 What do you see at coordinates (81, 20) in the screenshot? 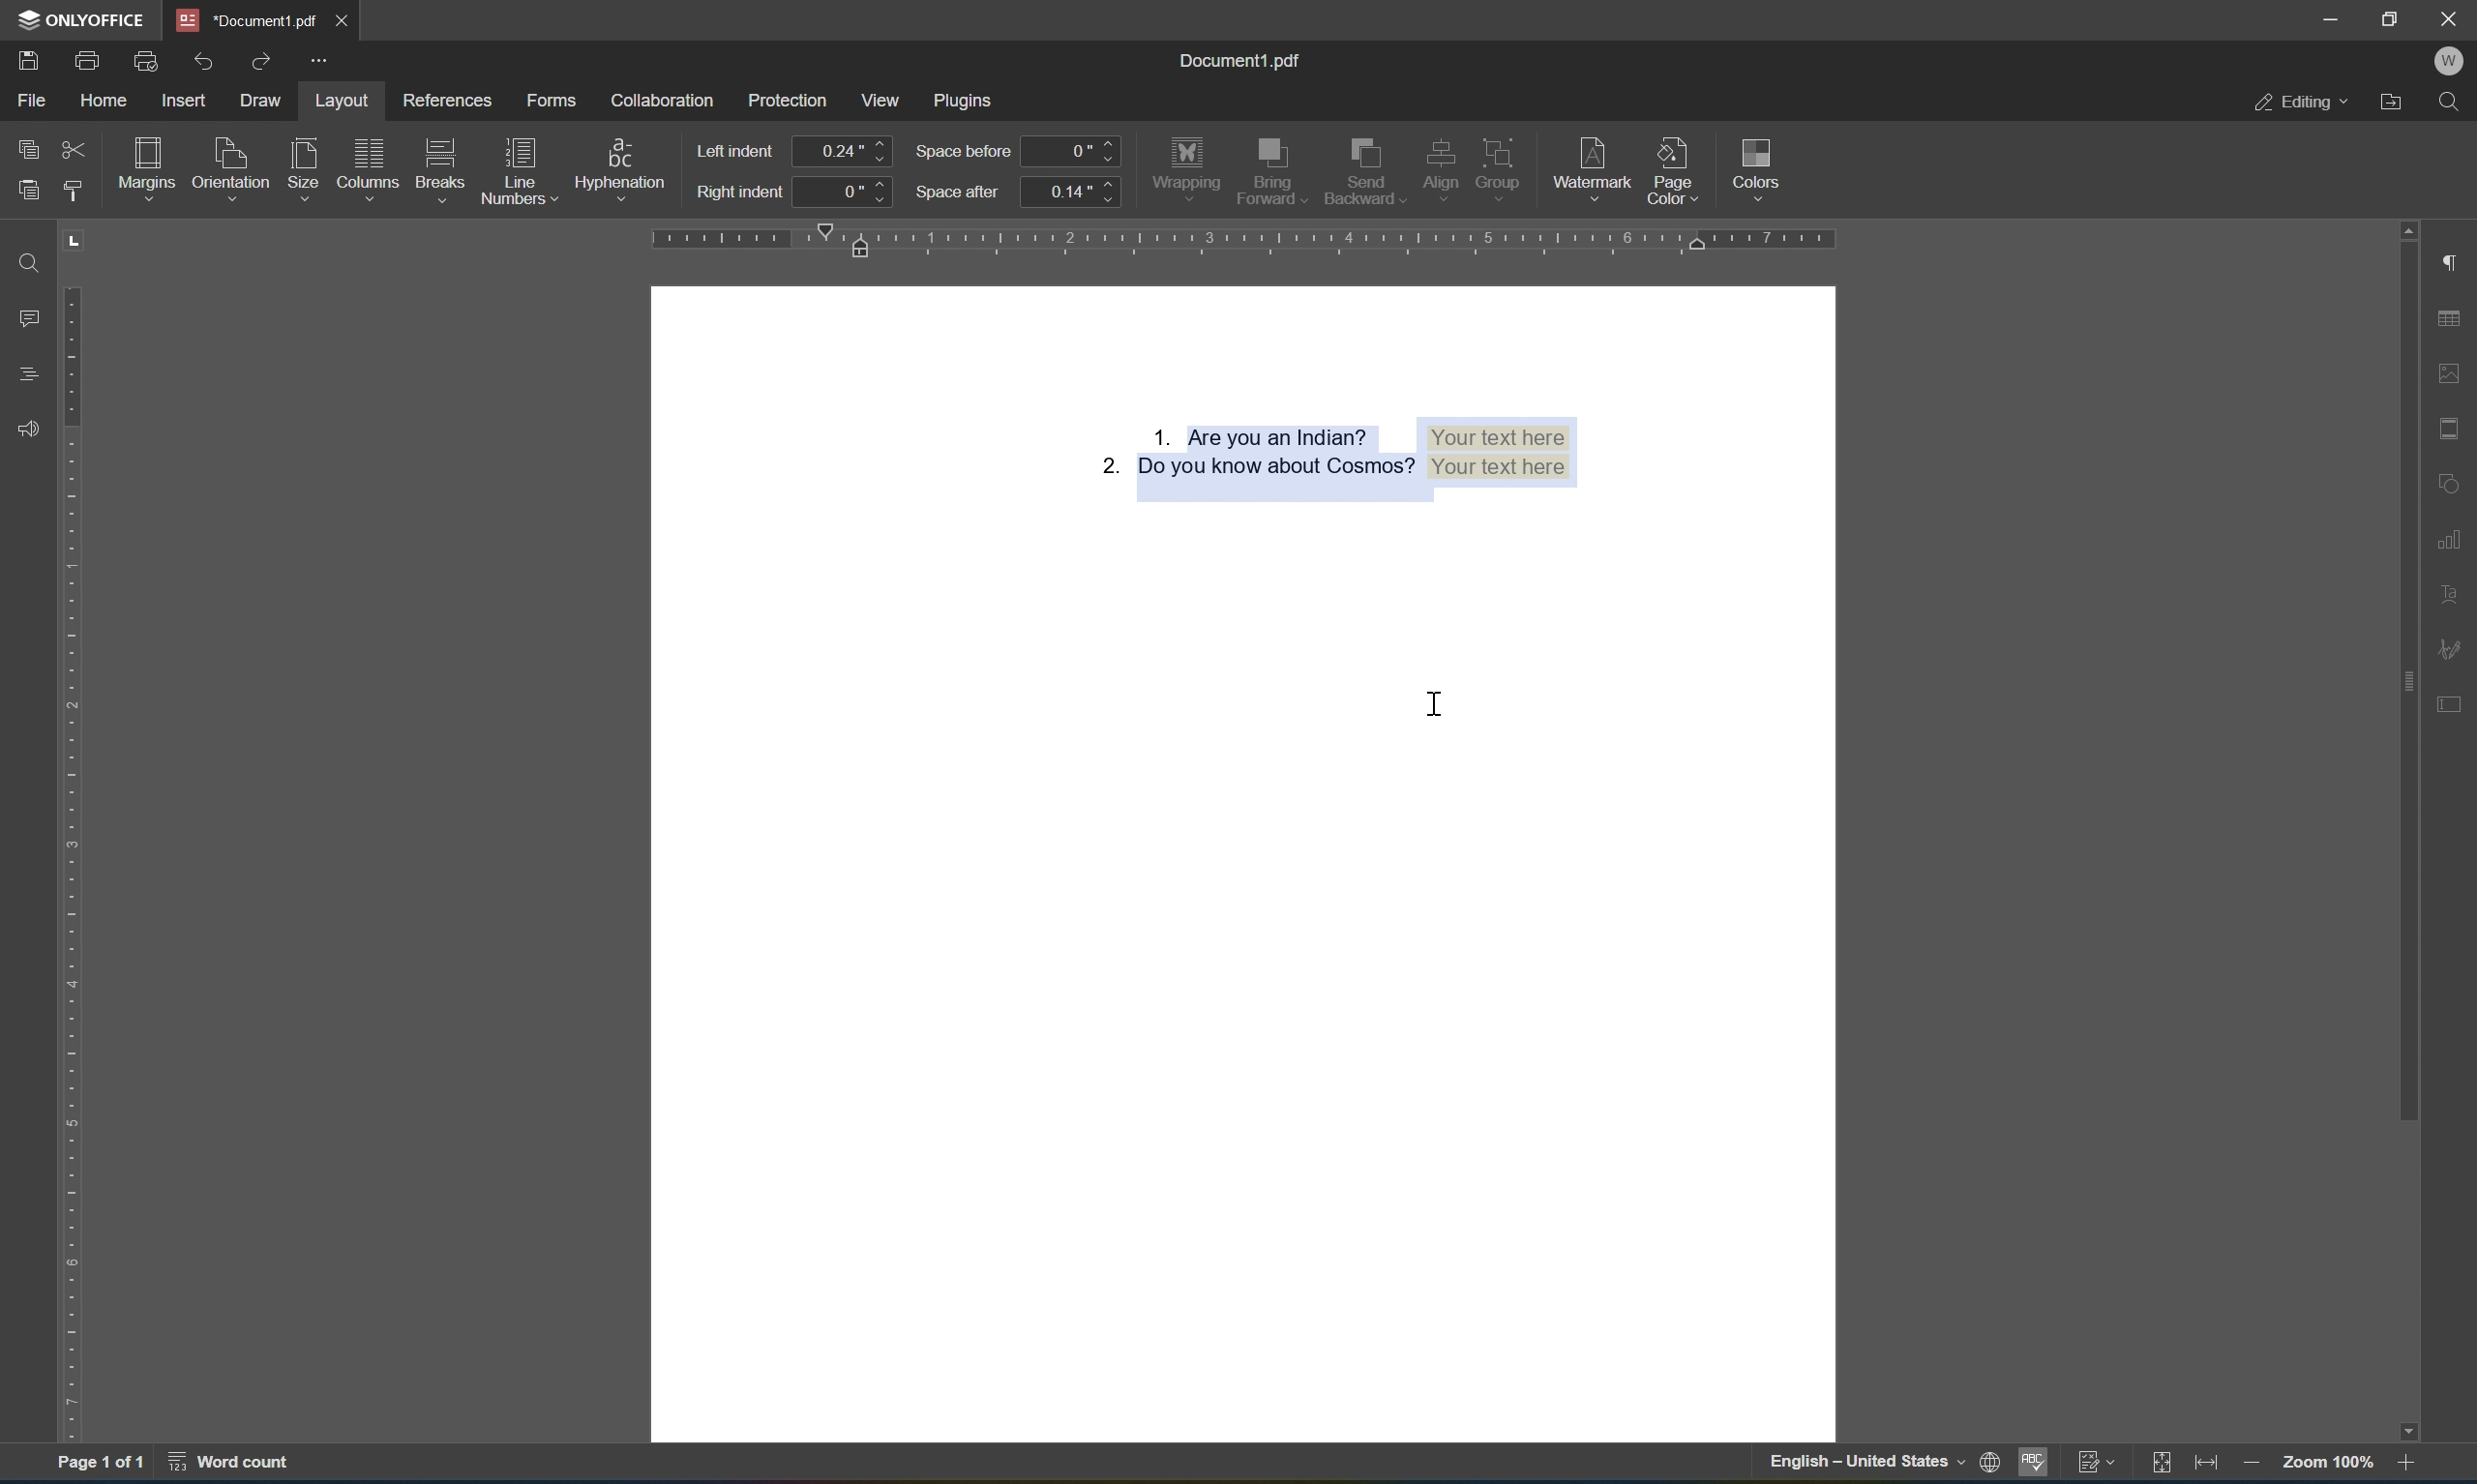
I see `ONLYOFFICE` at bounding box center [81, 20].